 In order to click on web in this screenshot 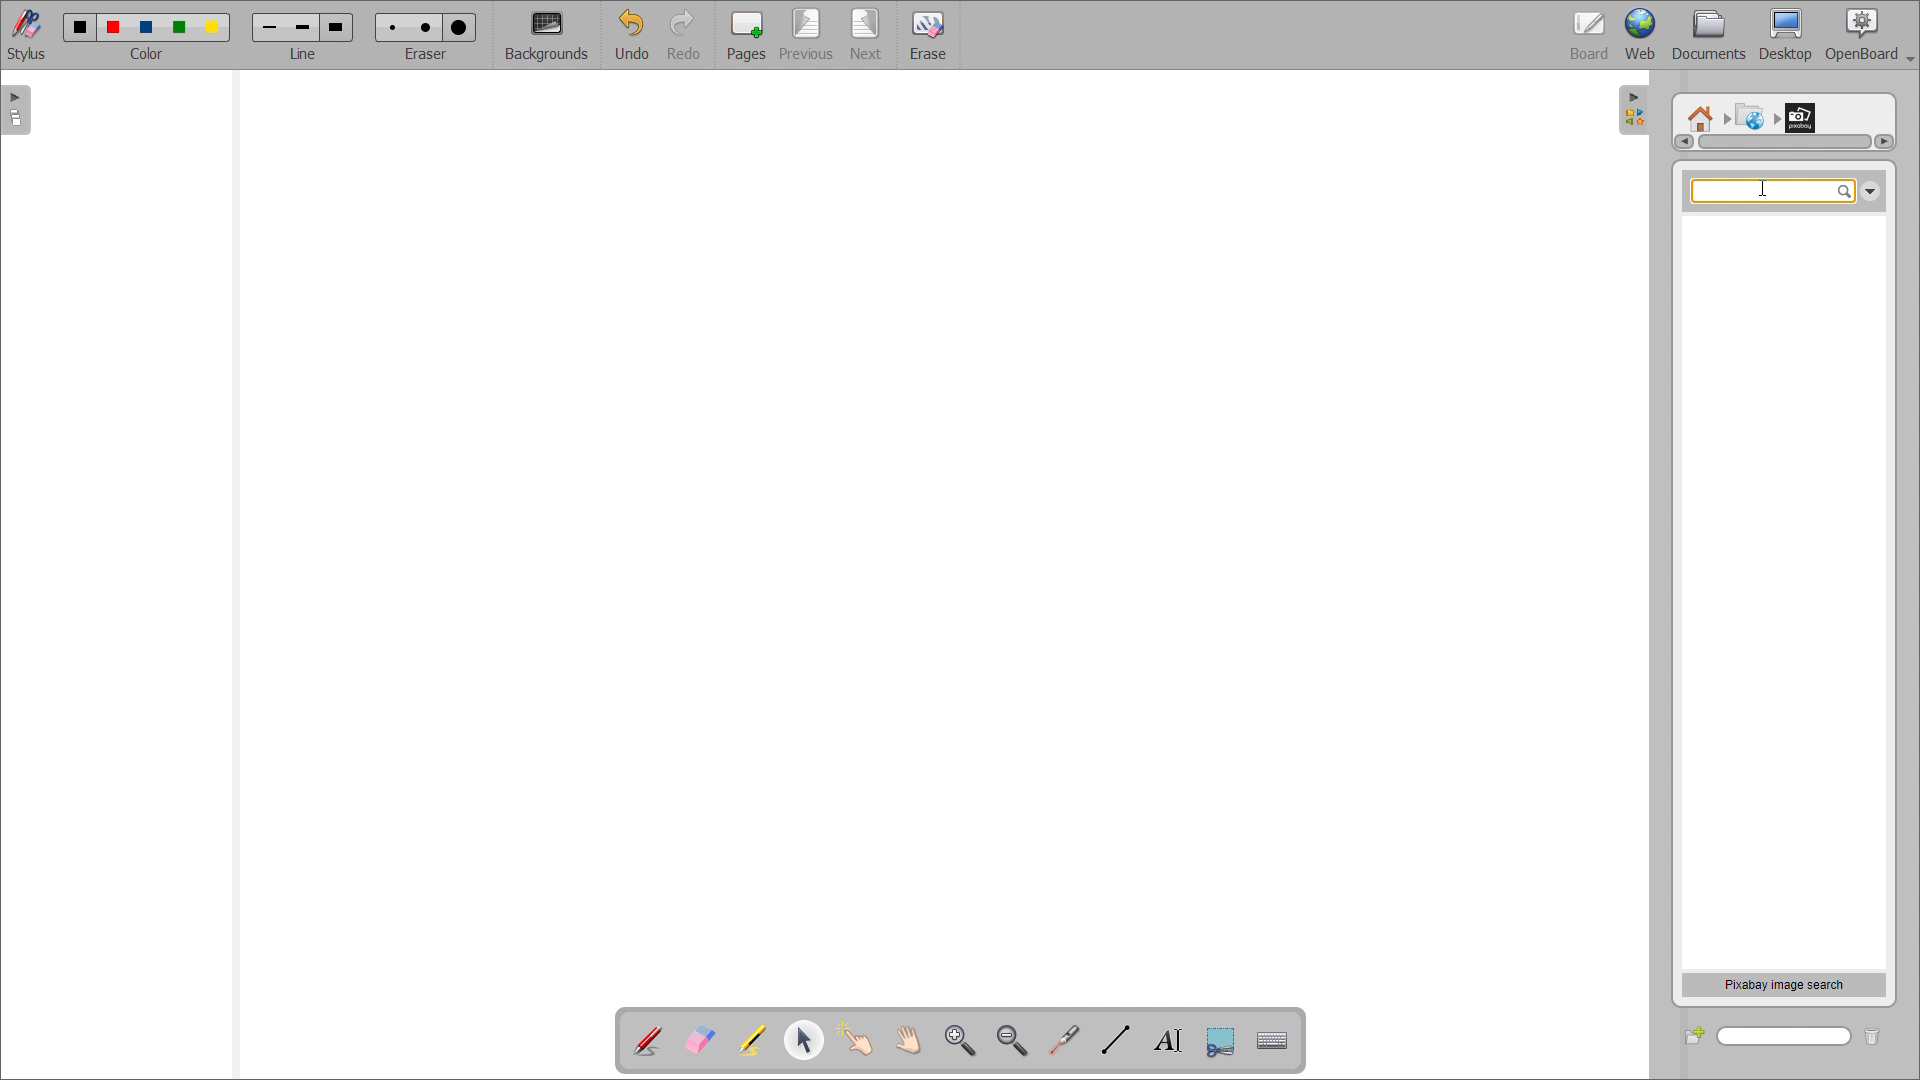, I will do `click(1641, 35)`.